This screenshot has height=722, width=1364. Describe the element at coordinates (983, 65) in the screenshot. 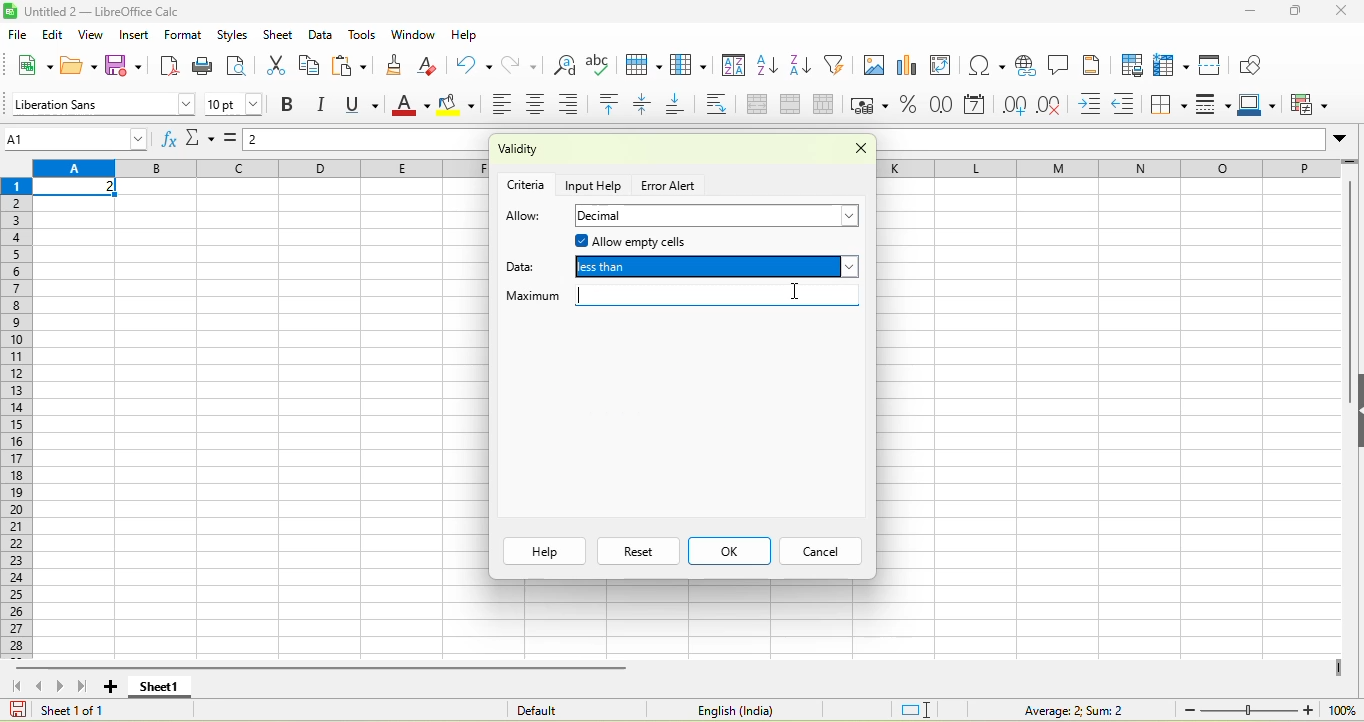

I see `special character` at that location.